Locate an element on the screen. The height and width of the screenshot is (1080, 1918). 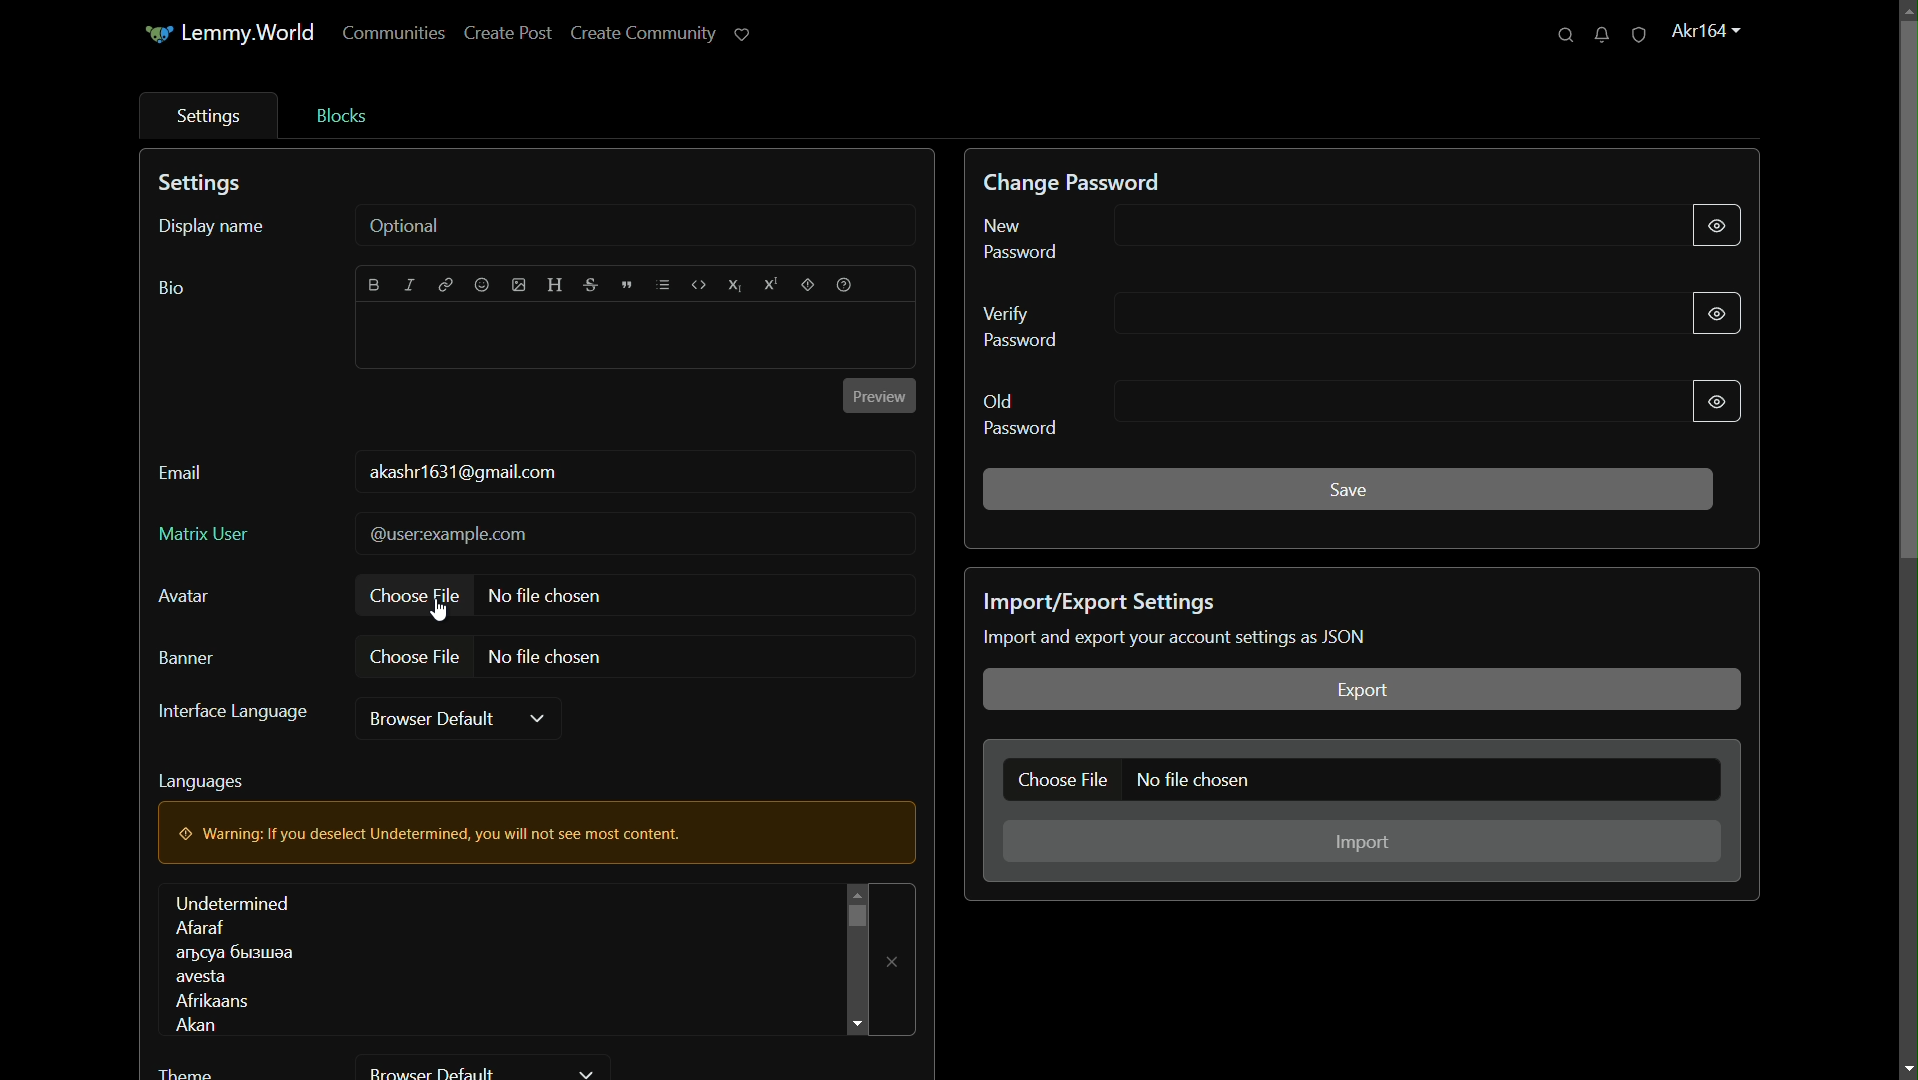
avatar is located at coordinates (185, 596).